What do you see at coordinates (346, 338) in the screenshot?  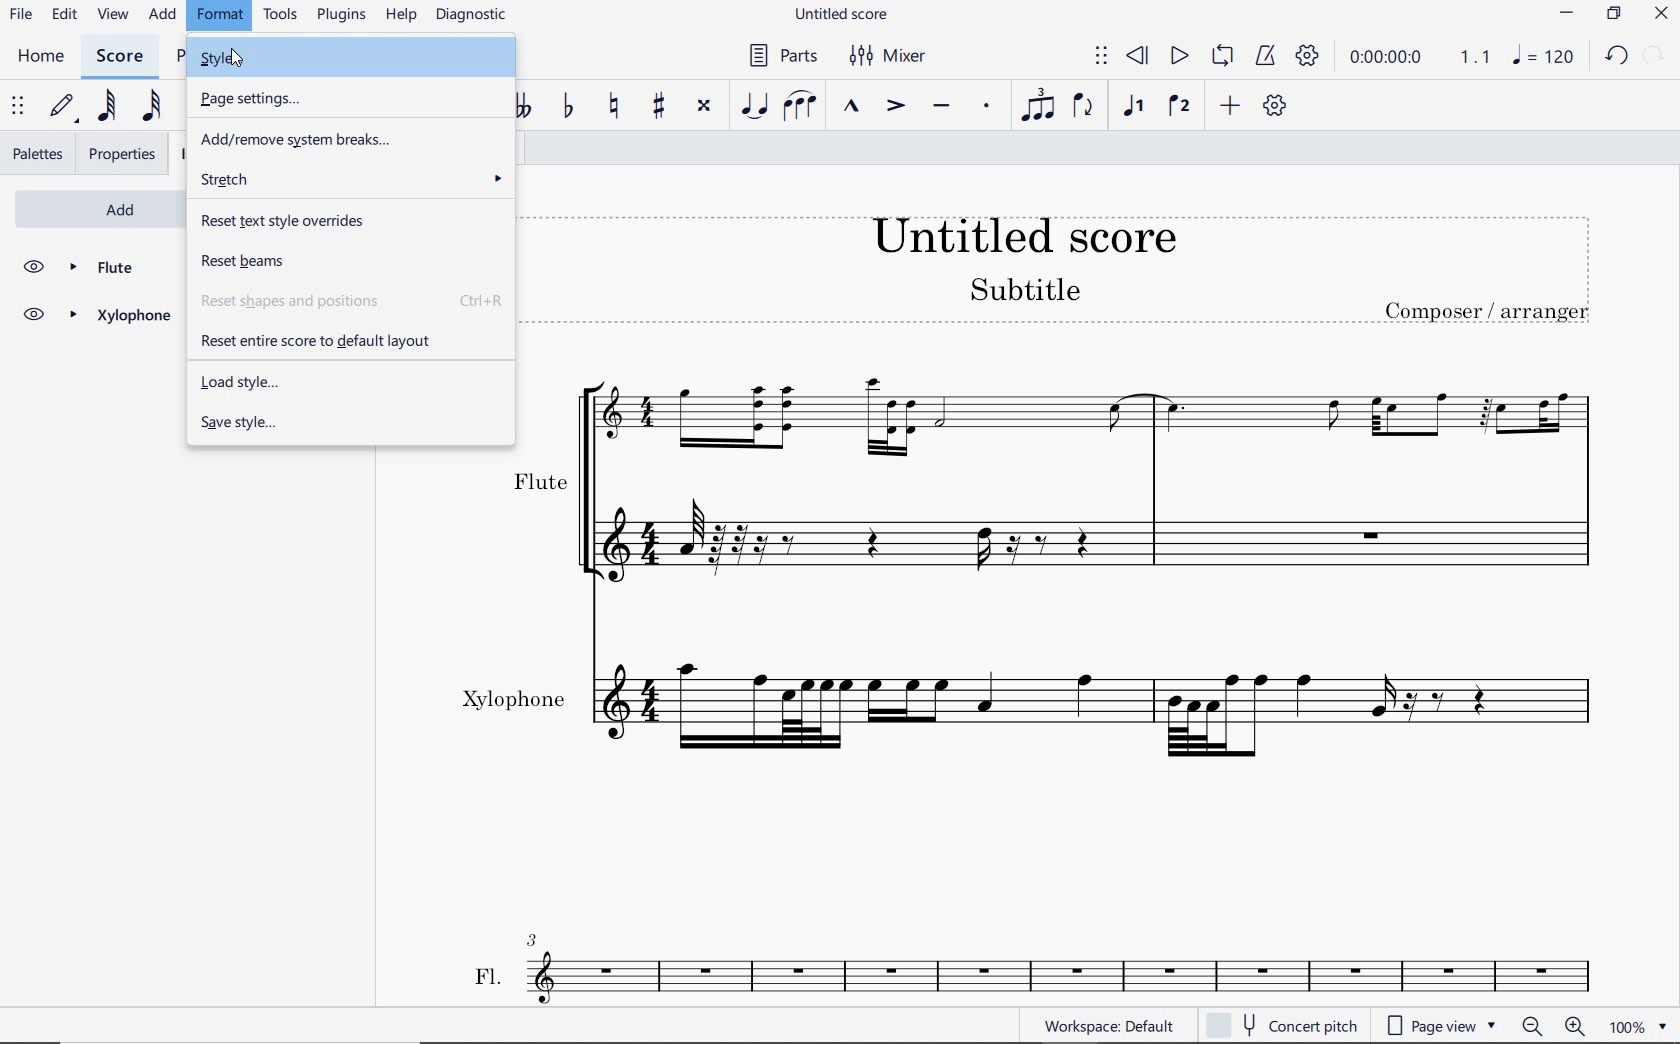 I see `reset entire score to default layout` at bounding box center [346, 338].